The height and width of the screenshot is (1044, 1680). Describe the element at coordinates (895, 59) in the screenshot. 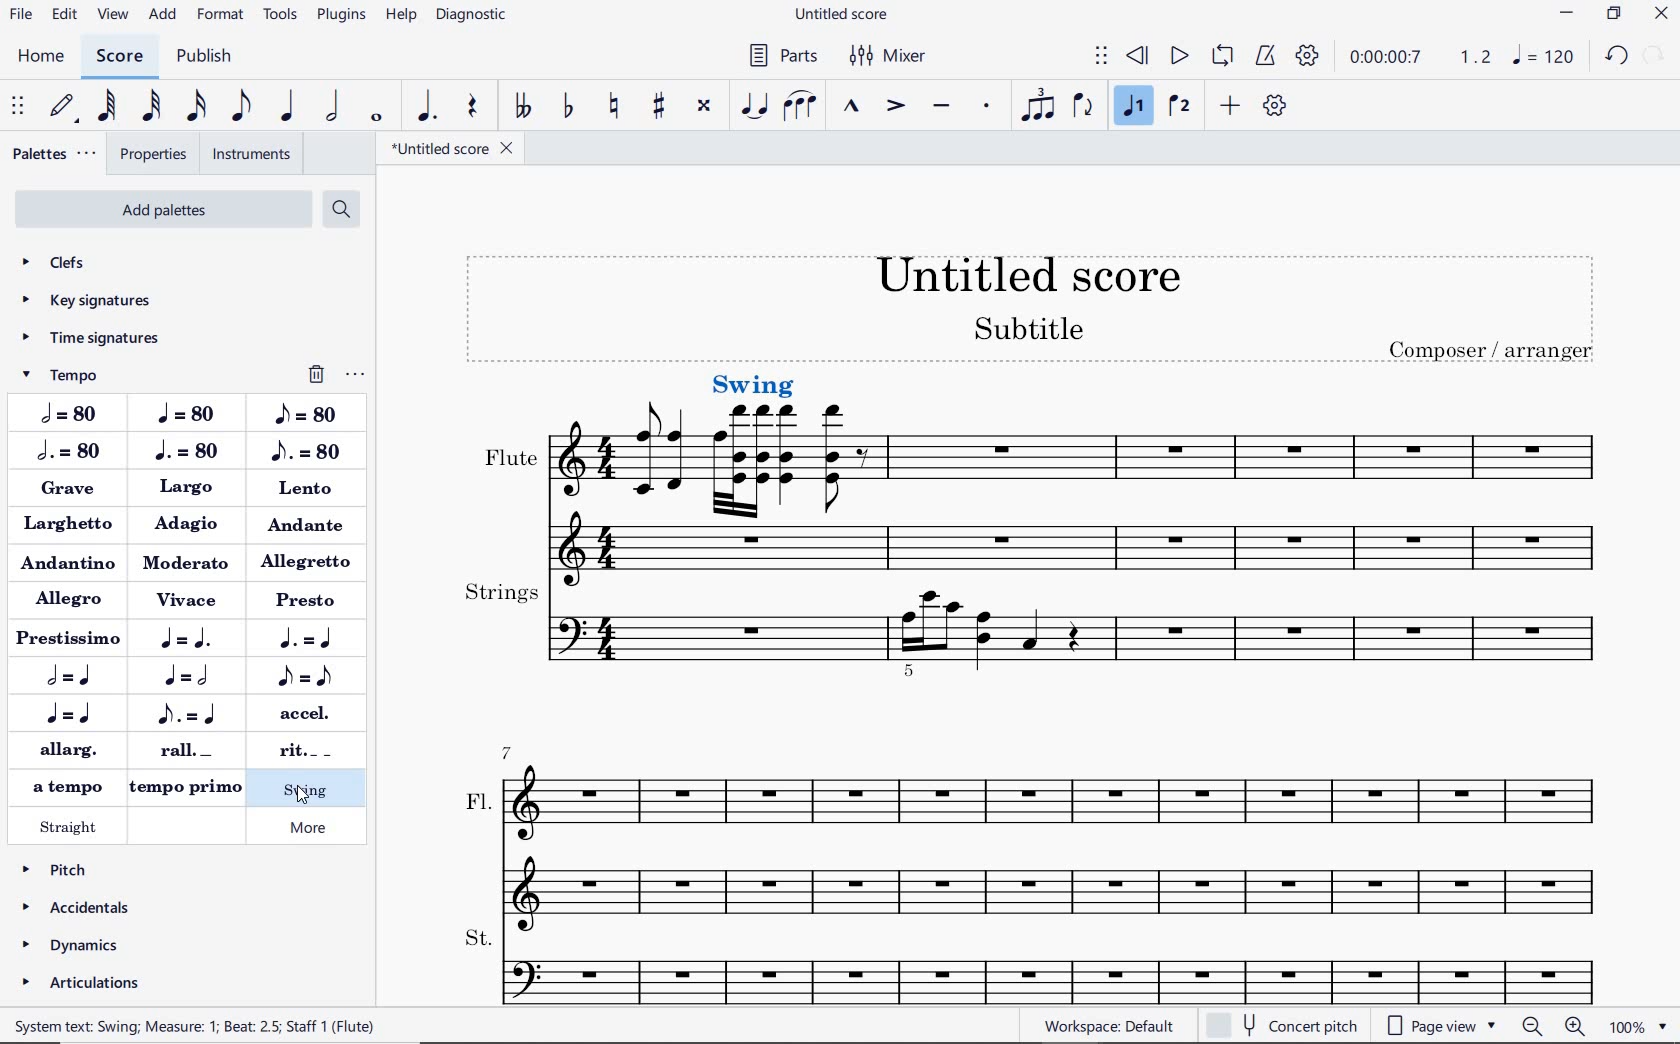

I see `MIXER` at that location.